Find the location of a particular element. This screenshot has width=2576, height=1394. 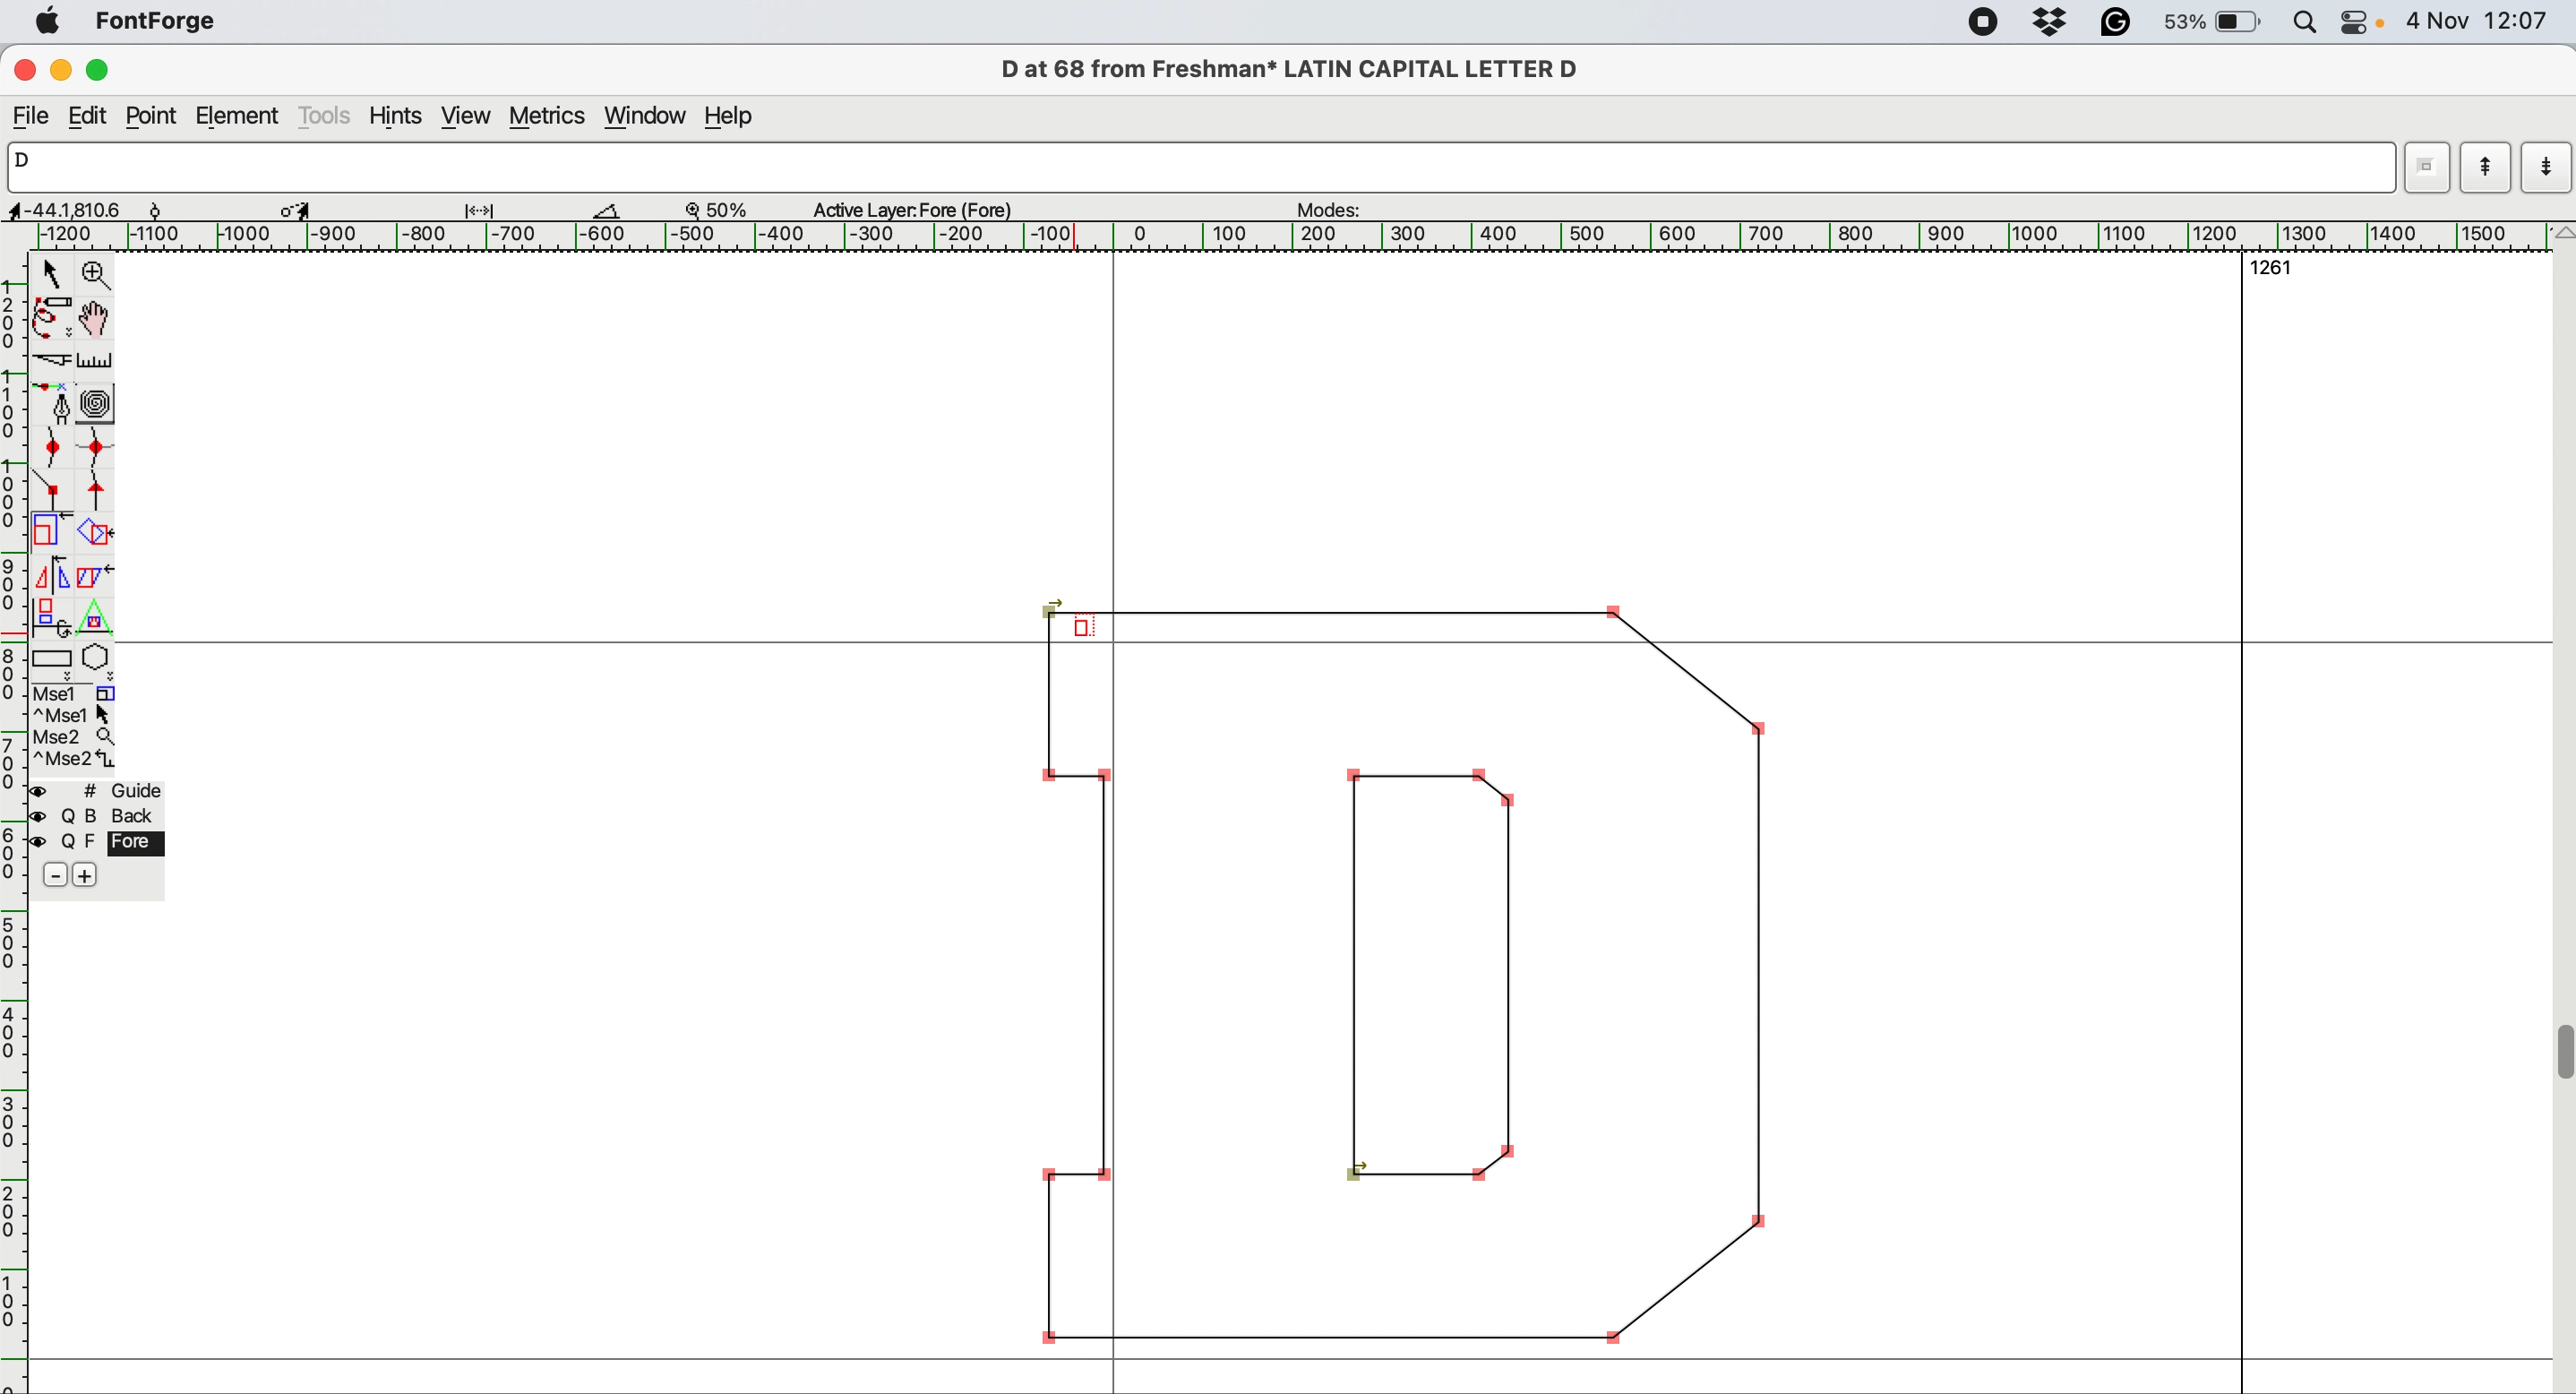

D letter with changed outline is located at coordinates (1414, 989).